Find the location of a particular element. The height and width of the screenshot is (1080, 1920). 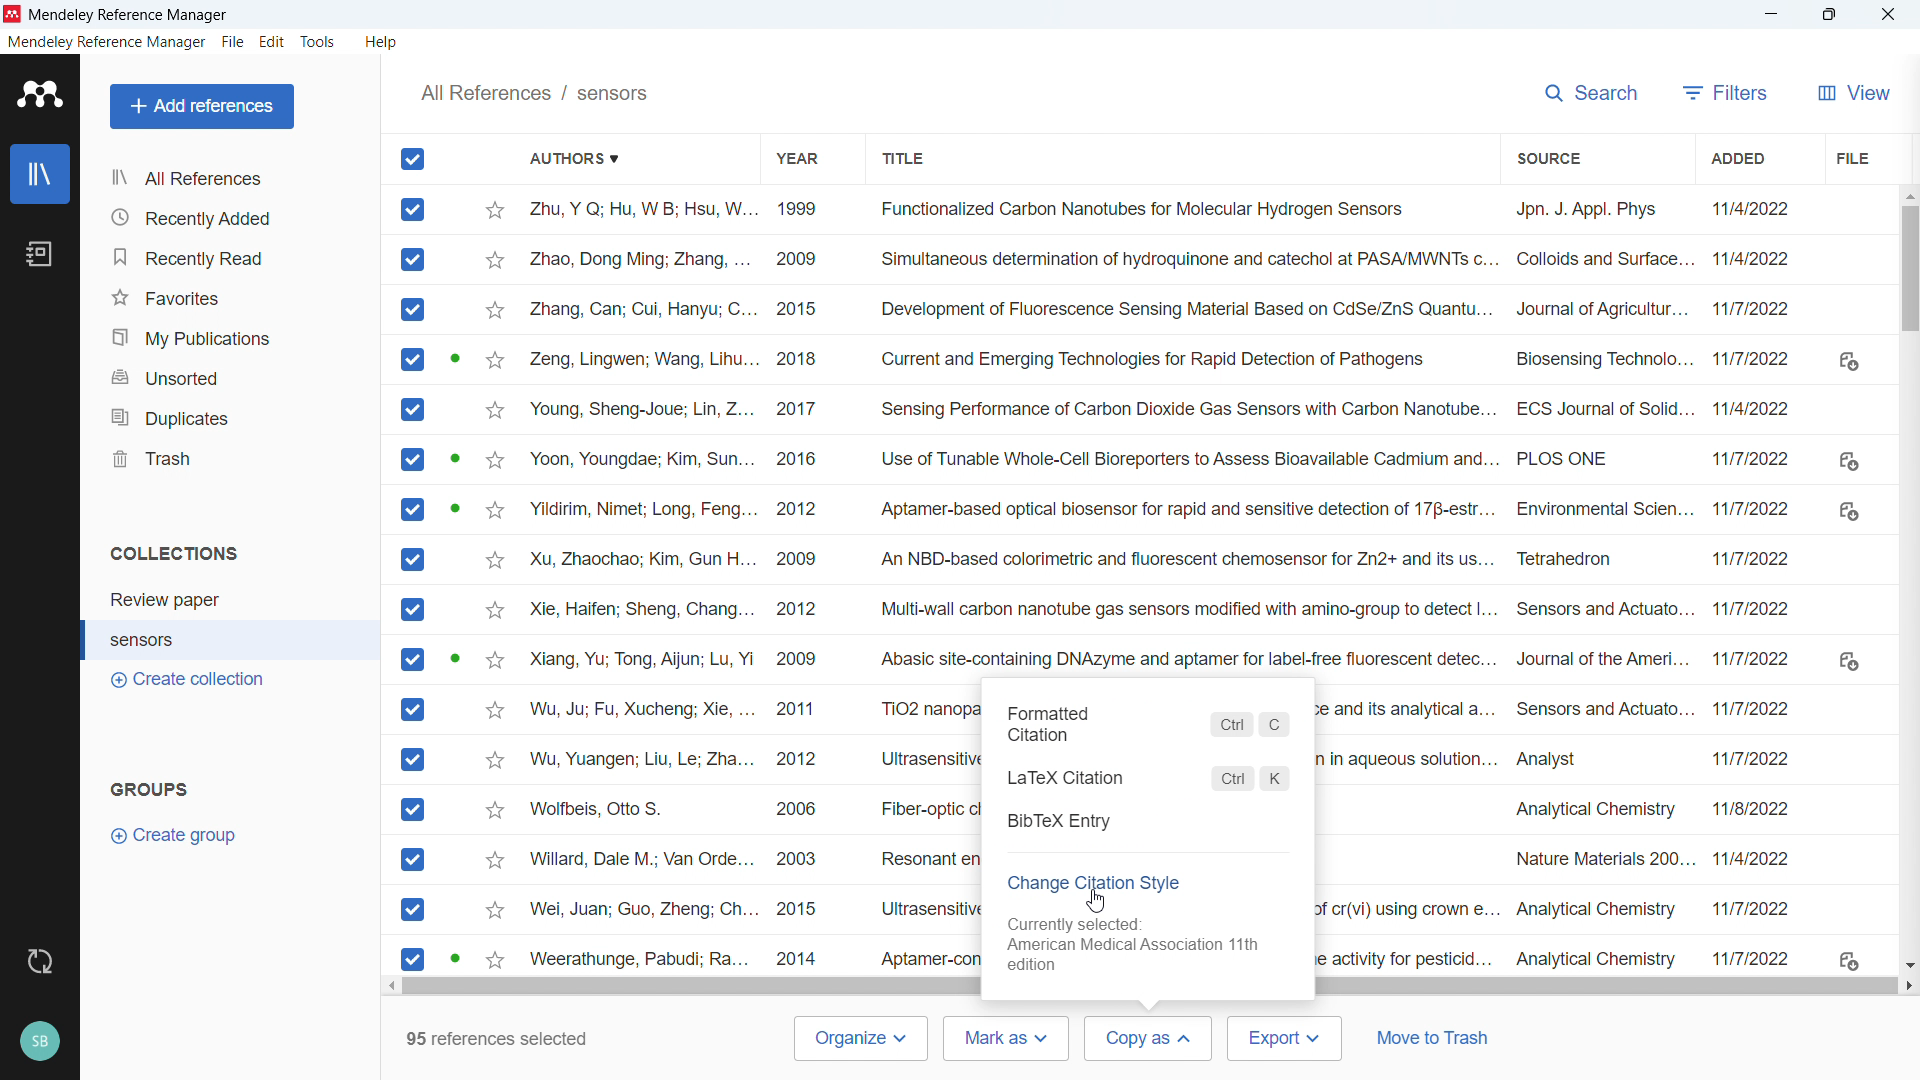

logo is located at coordinates (41, 94).